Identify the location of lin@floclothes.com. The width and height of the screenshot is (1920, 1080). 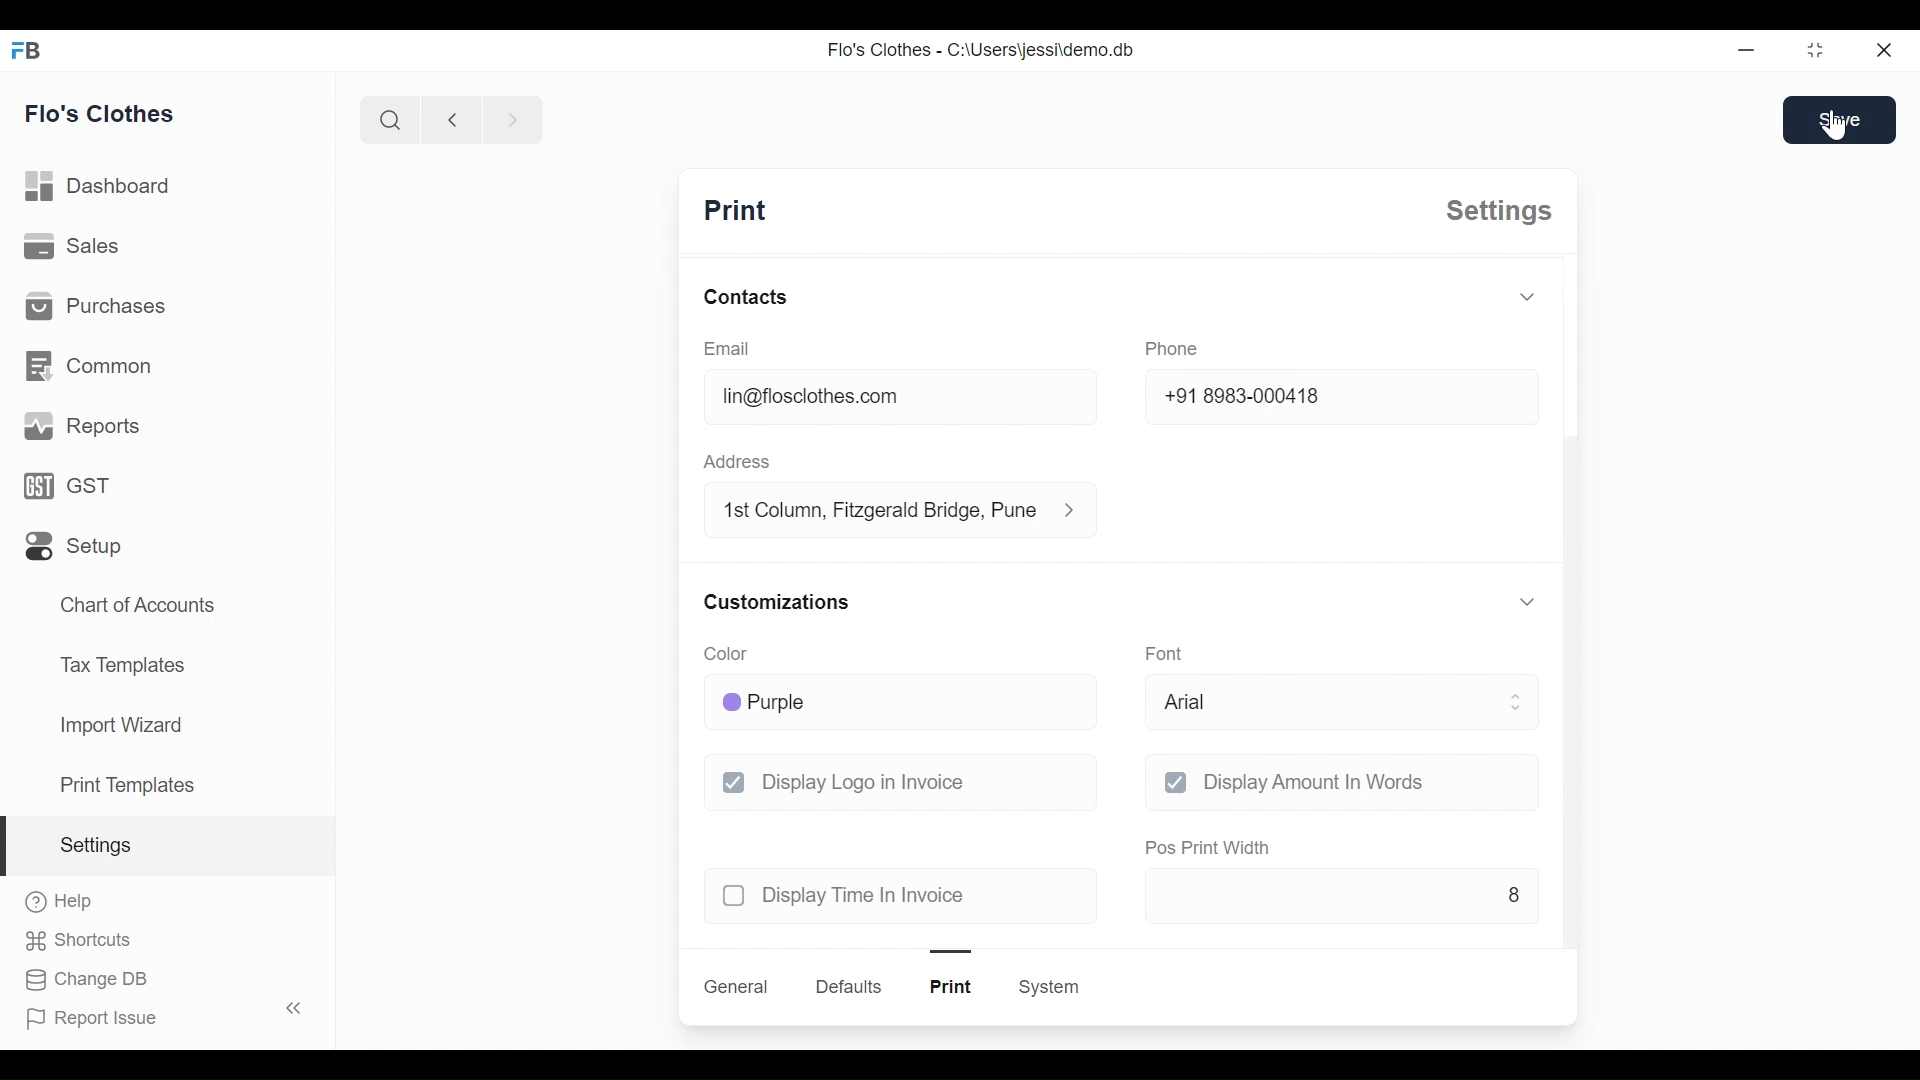
(902, 396).